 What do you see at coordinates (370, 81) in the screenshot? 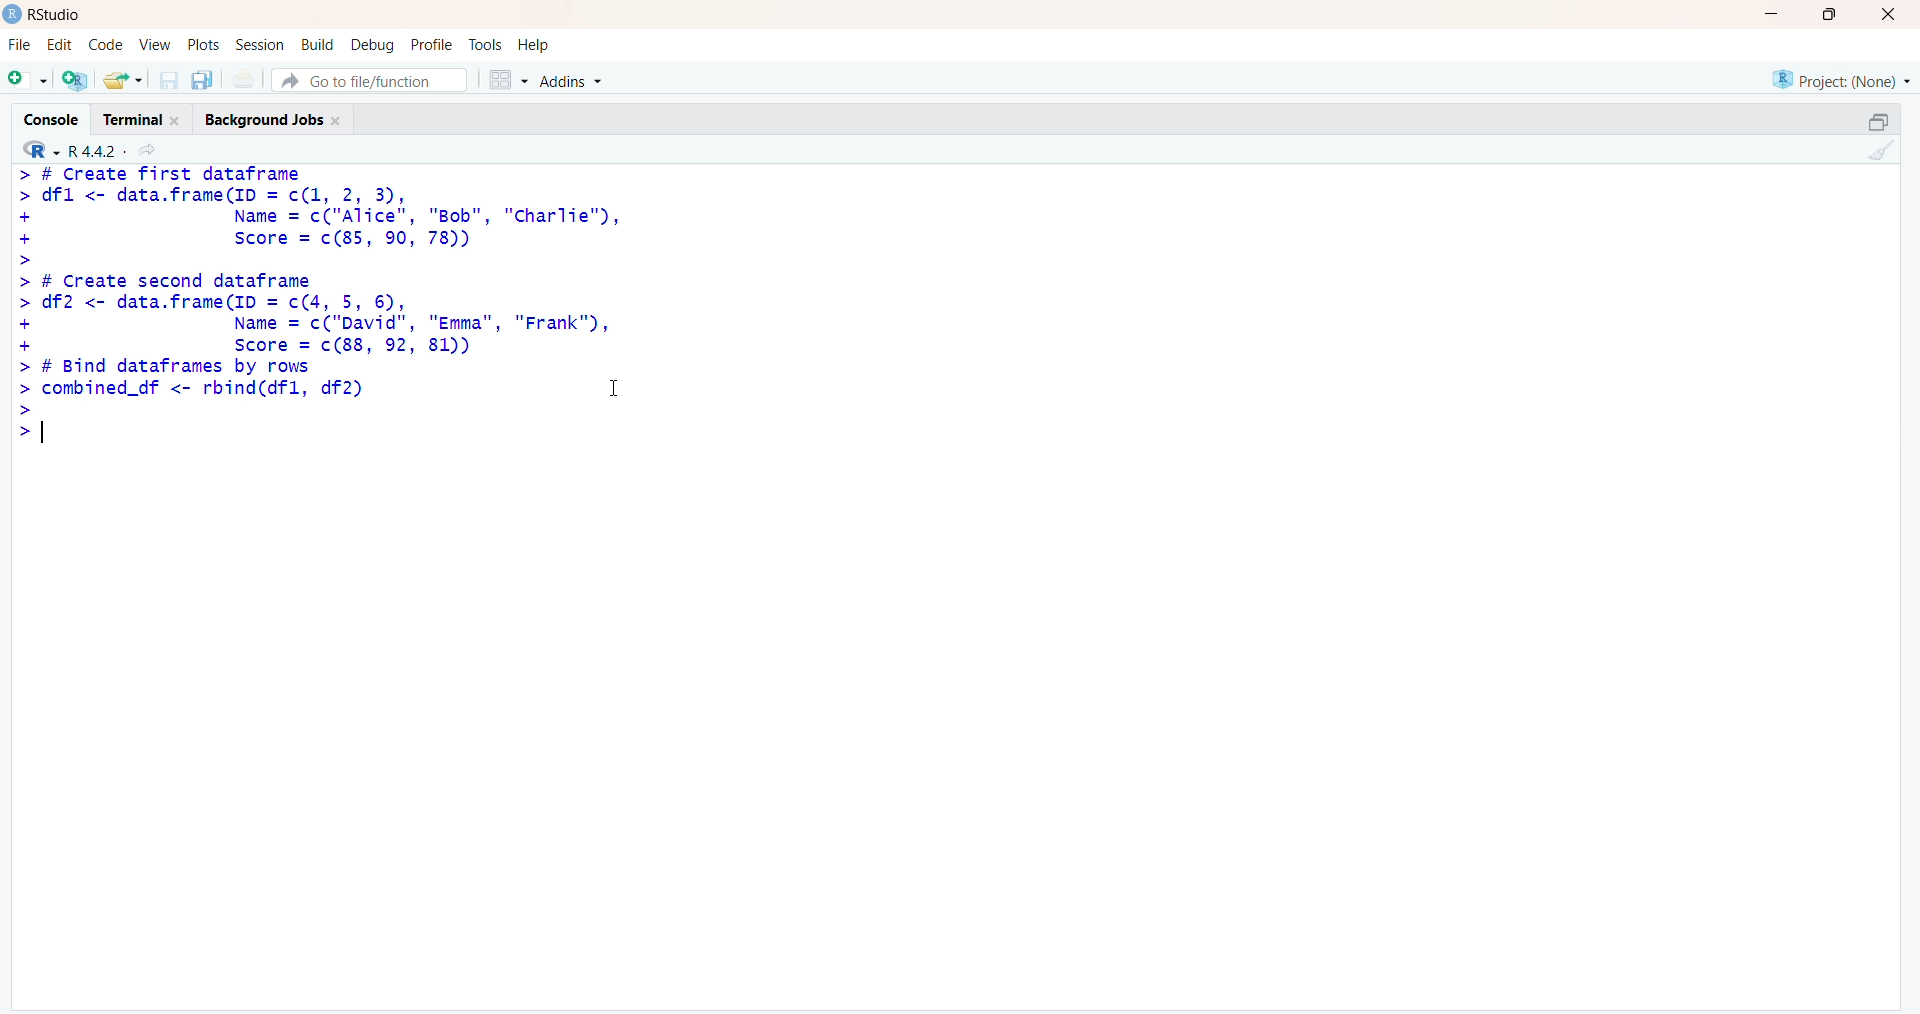
I see ` Go to file/function` at bounding box center [370, 81].